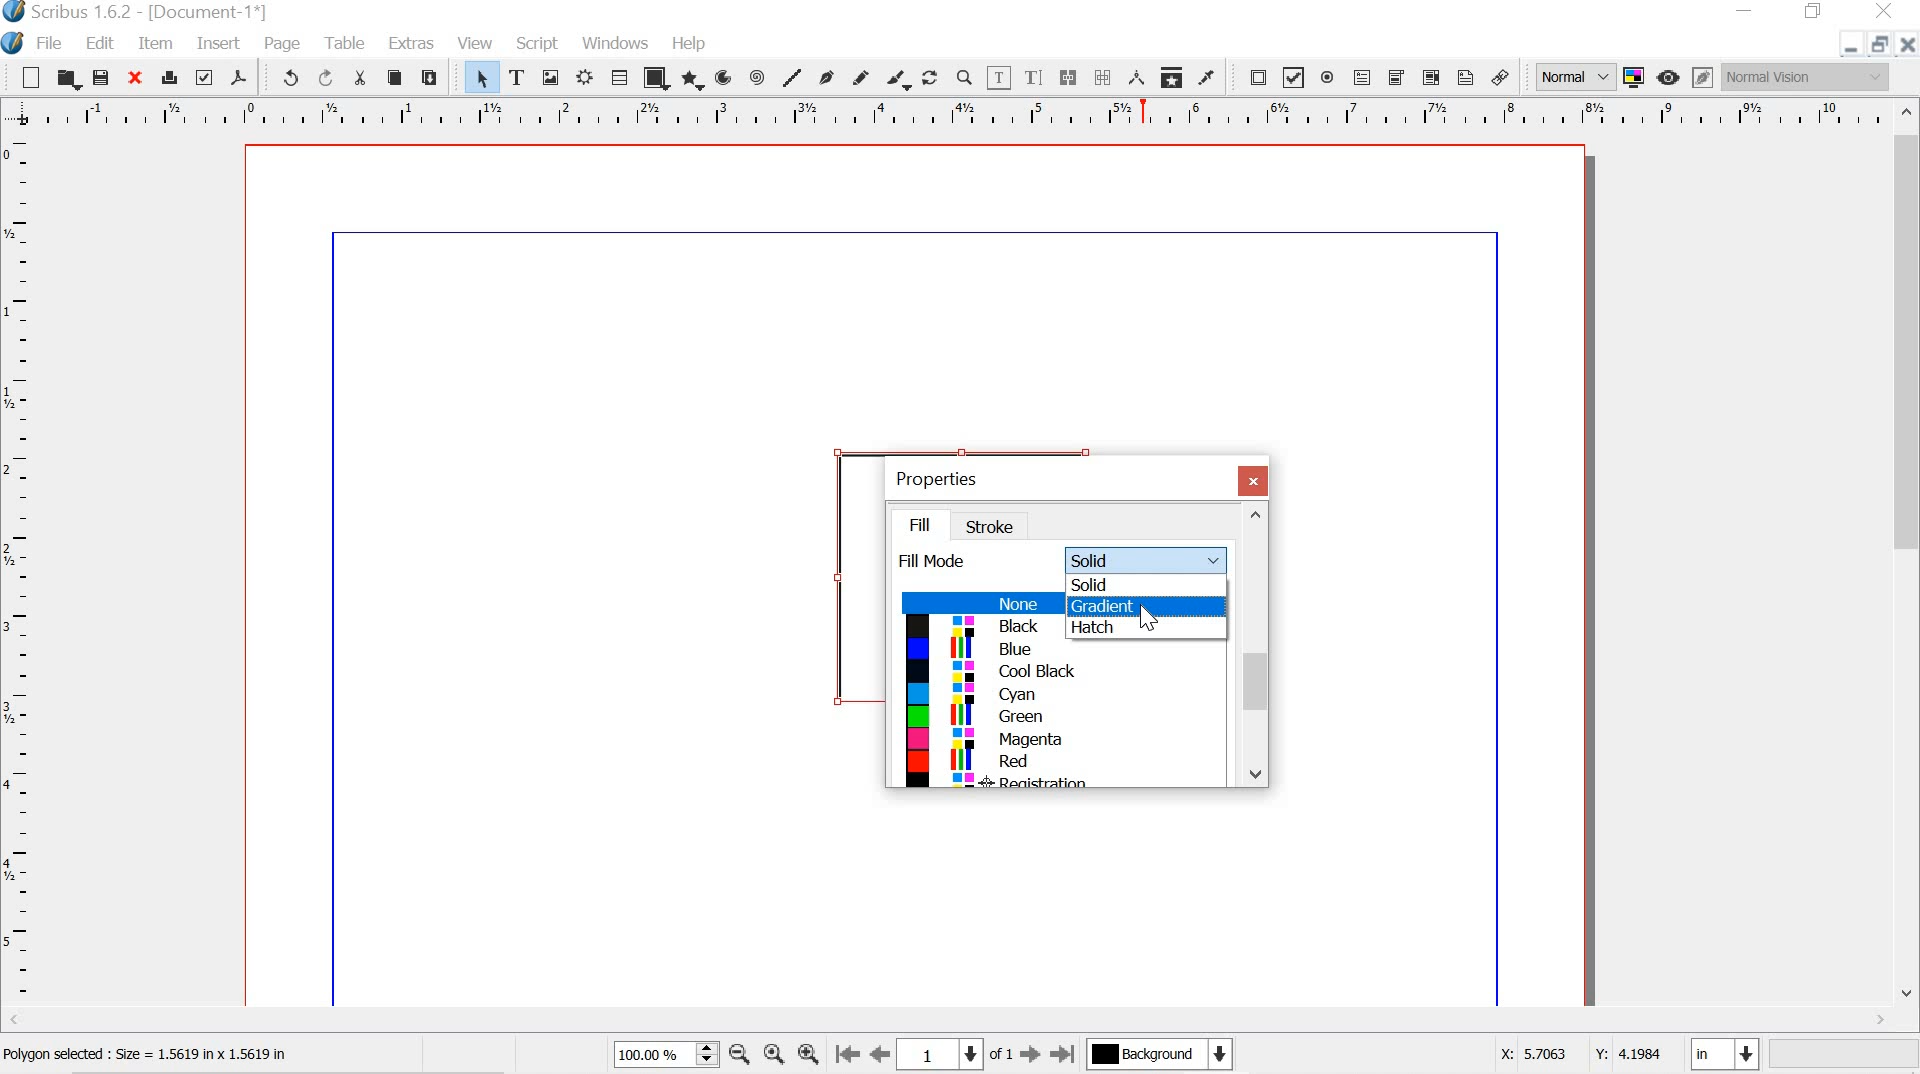 This screenshot has width=1920, height=1074. What do you see at coordinates (704, 1054) in the screenshot?
I see `zoom in and out` at bounding box center [704, 1054].